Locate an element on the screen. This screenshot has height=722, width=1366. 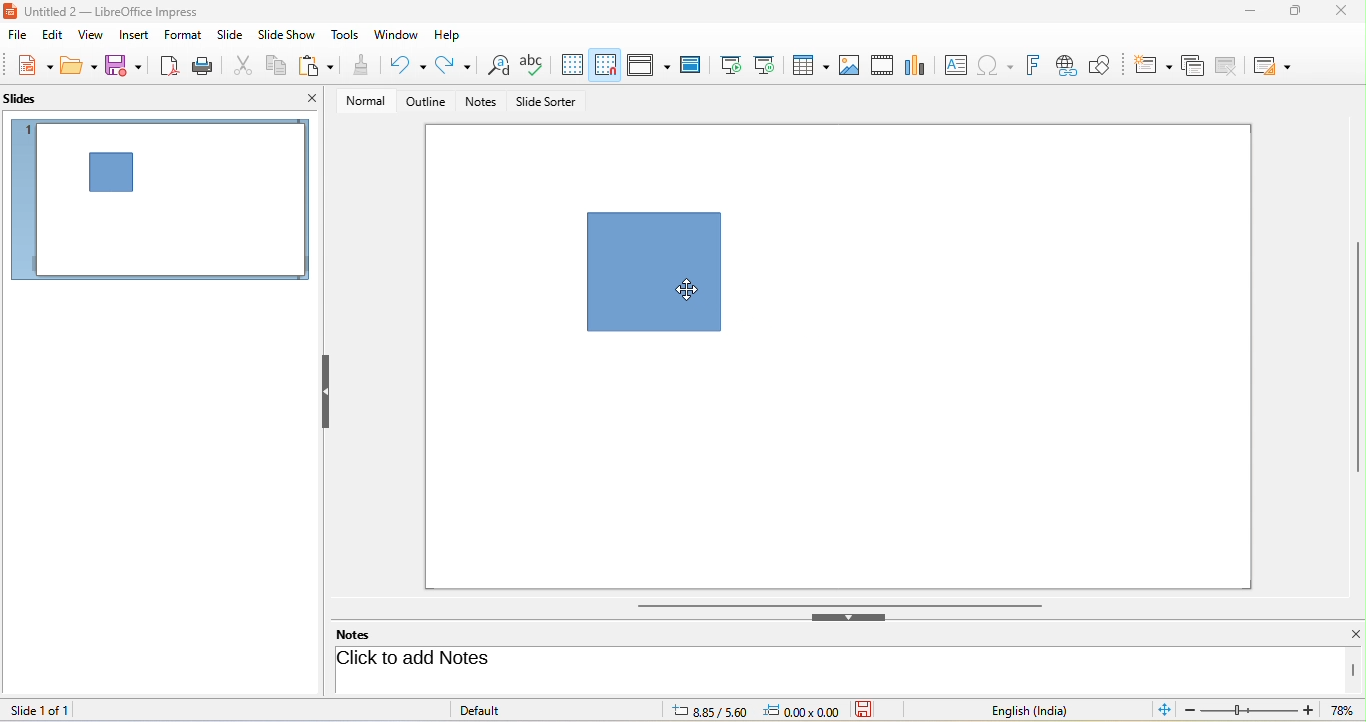
undo is located at coordinates (410, 65).